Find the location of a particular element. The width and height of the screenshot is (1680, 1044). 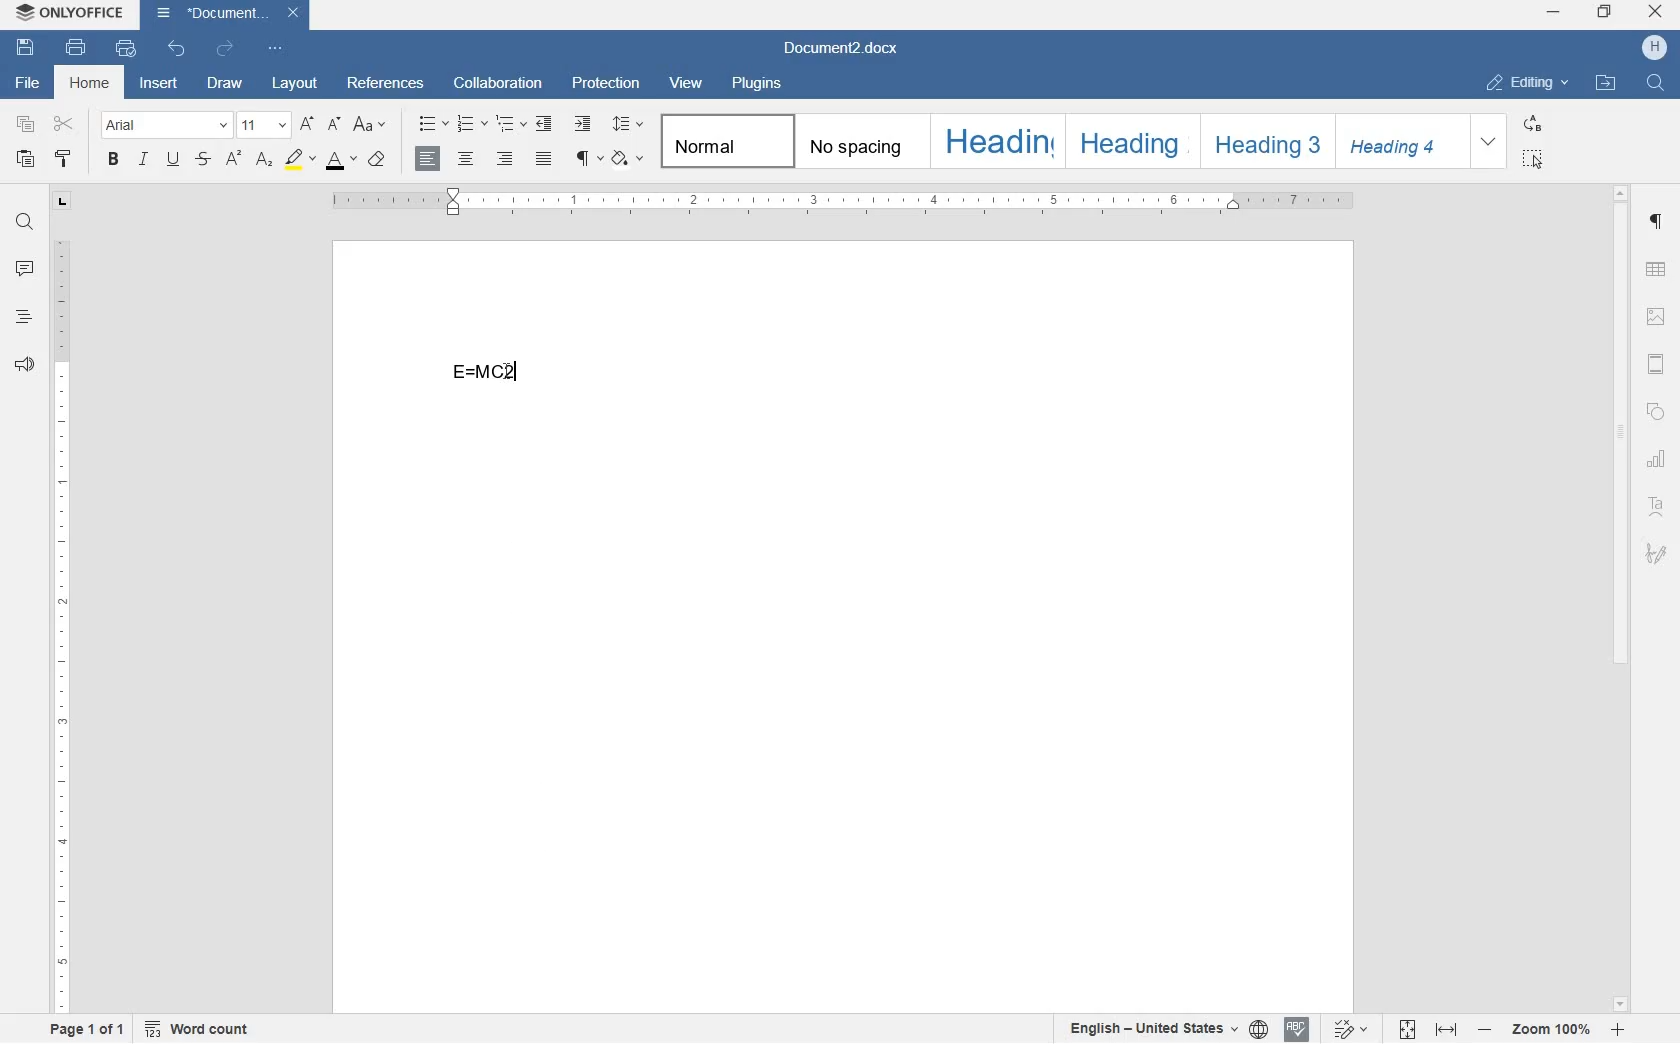

file is located at coordinates (25, 83).